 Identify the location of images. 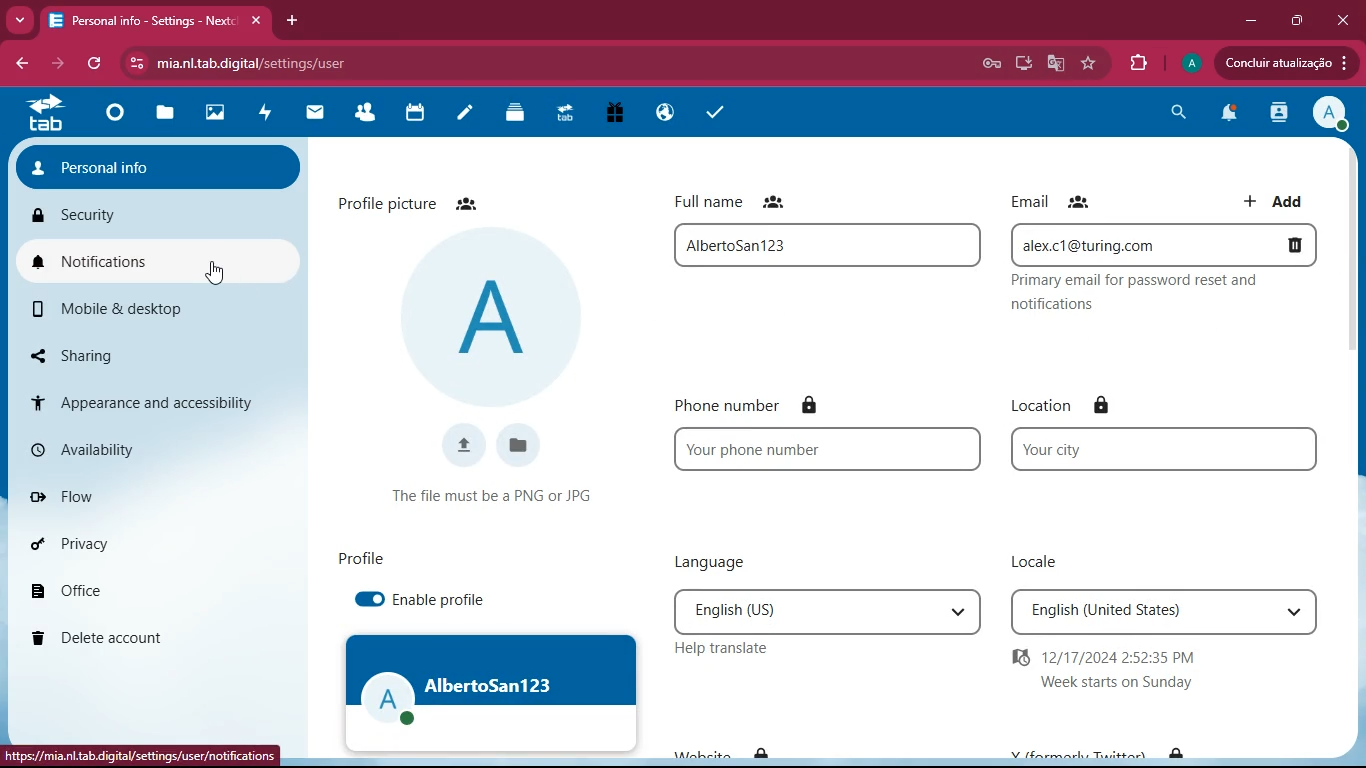
(217, 111).